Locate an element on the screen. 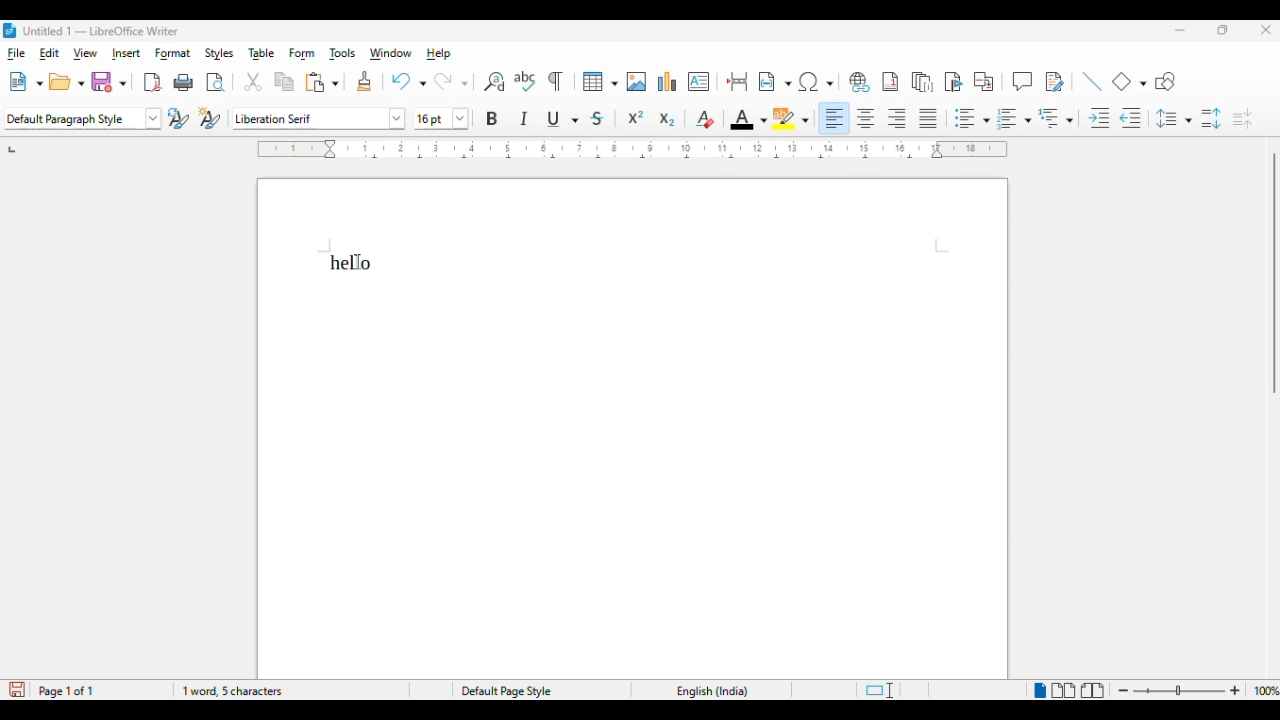 This screenshot has height=720, width=1280. insert field is located at coordinates (775, 82).